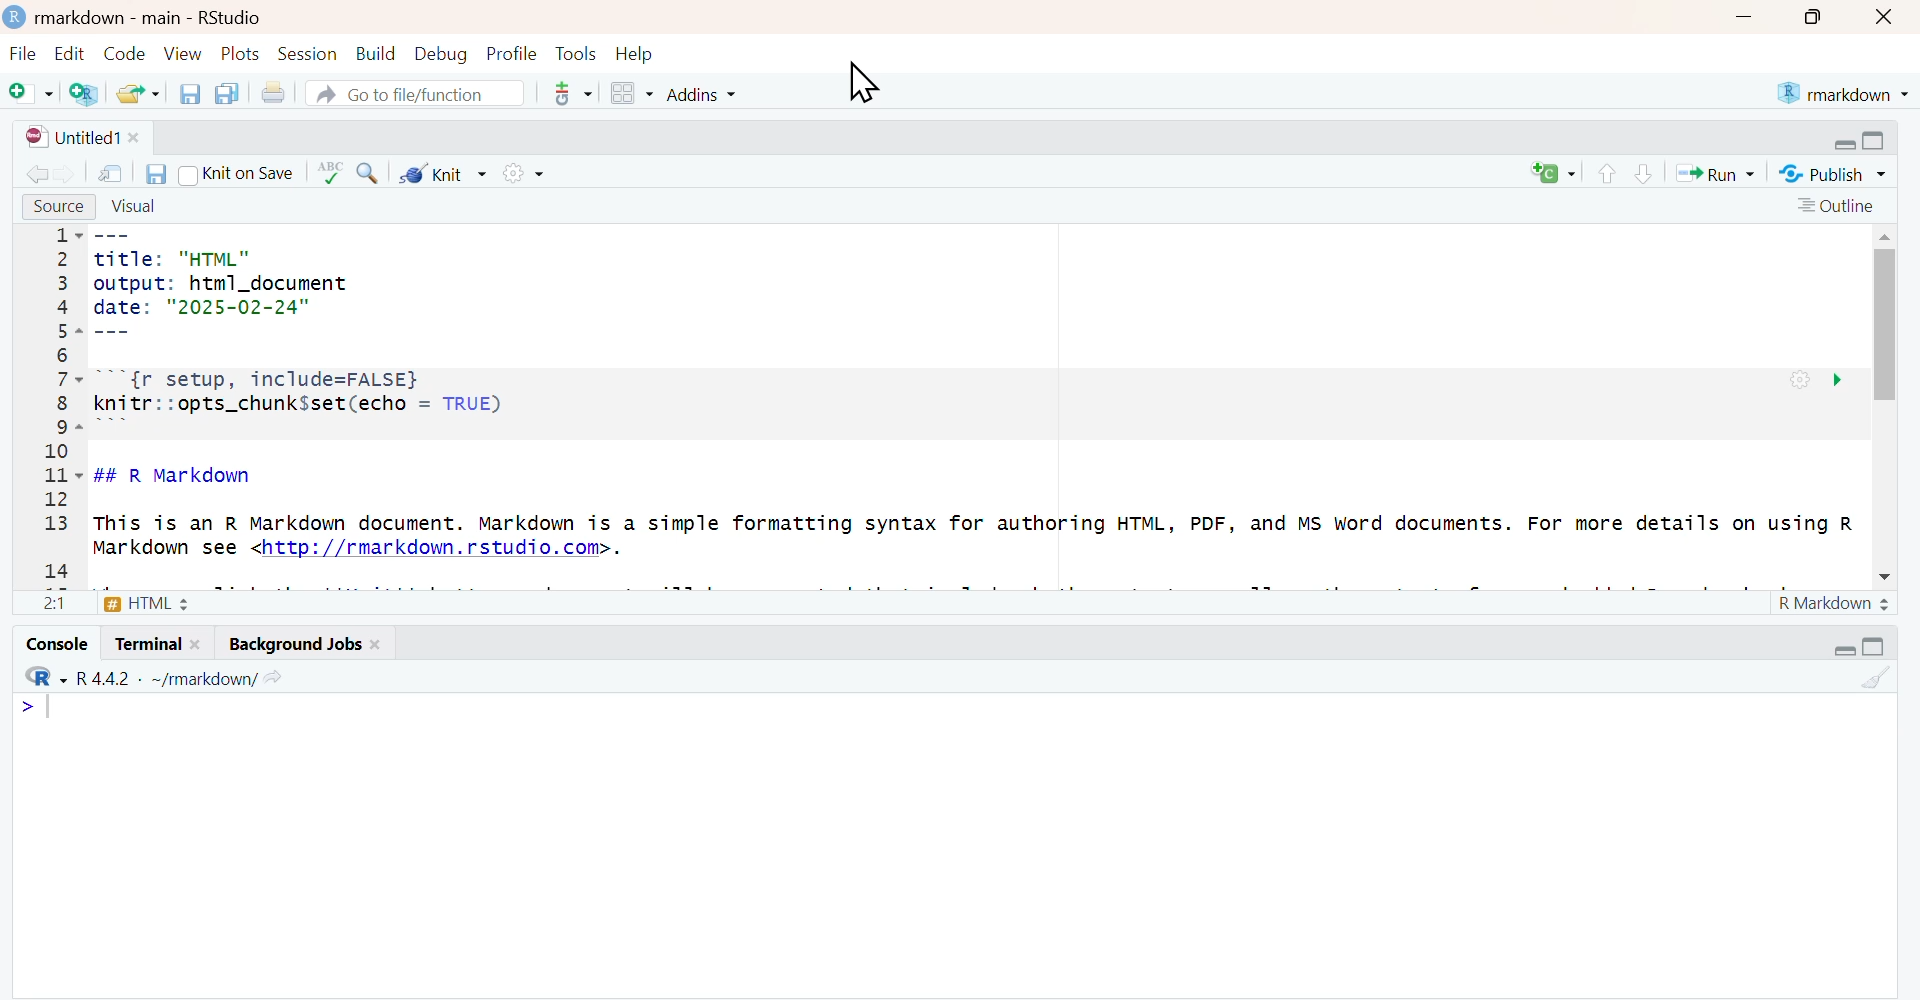  I want to click on More Settings, so click(519, 171).